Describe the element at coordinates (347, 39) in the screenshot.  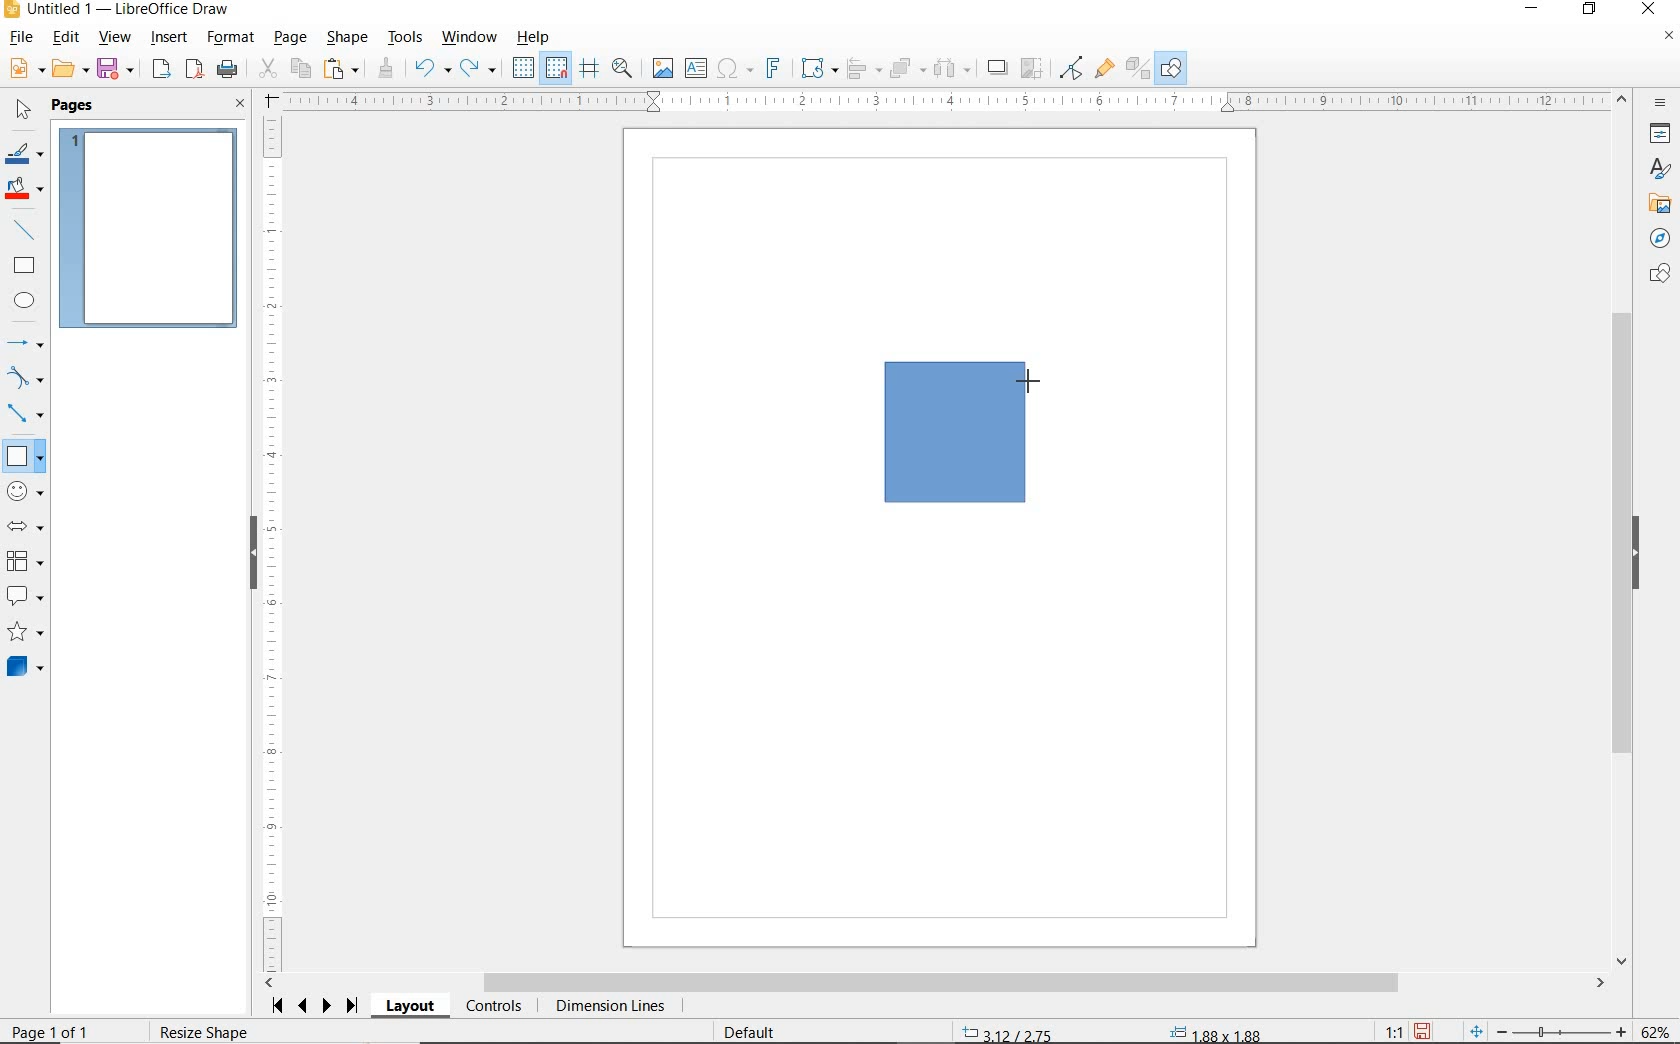
I see `SHAPE` at that location.